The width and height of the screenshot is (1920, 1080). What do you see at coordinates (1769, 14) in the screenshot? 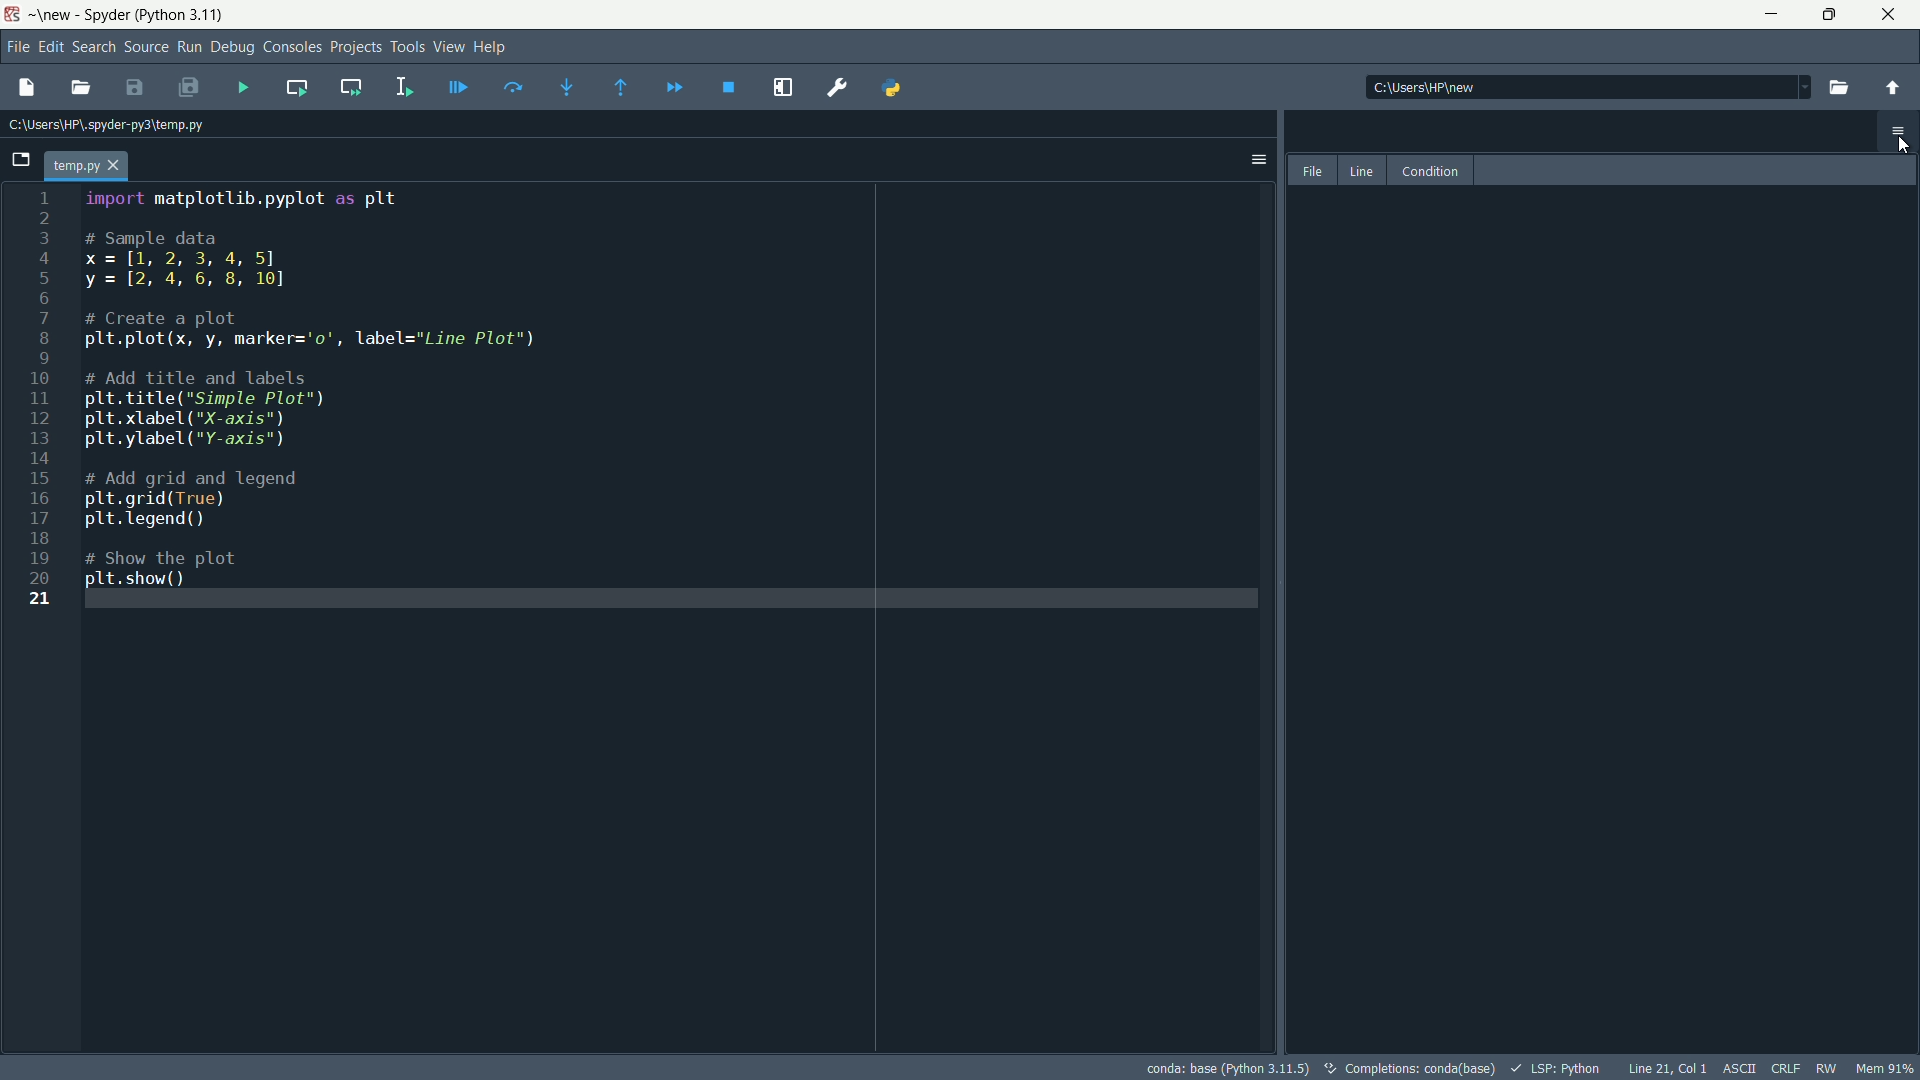
I see `minimize app` at bounding box center [1769, 14].